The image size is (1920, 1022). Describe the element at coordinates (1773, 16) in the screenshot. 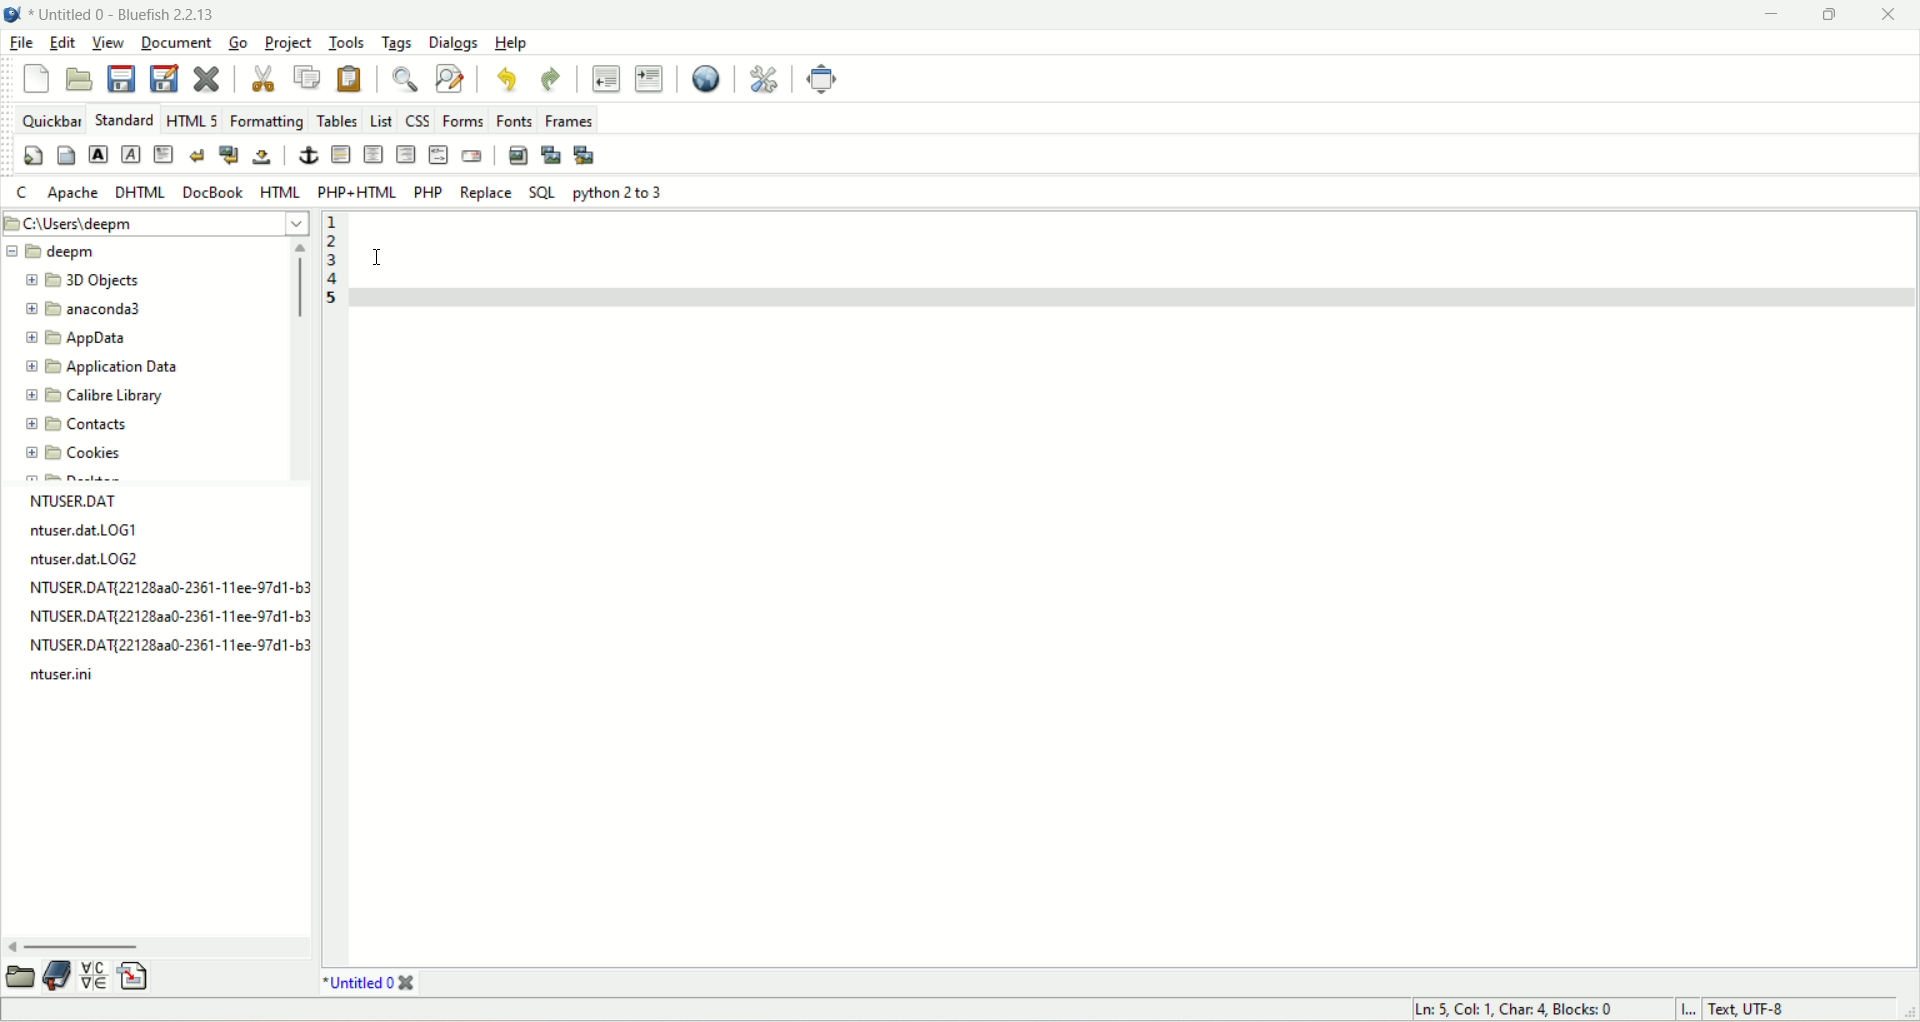

I see `minimize` at that location.